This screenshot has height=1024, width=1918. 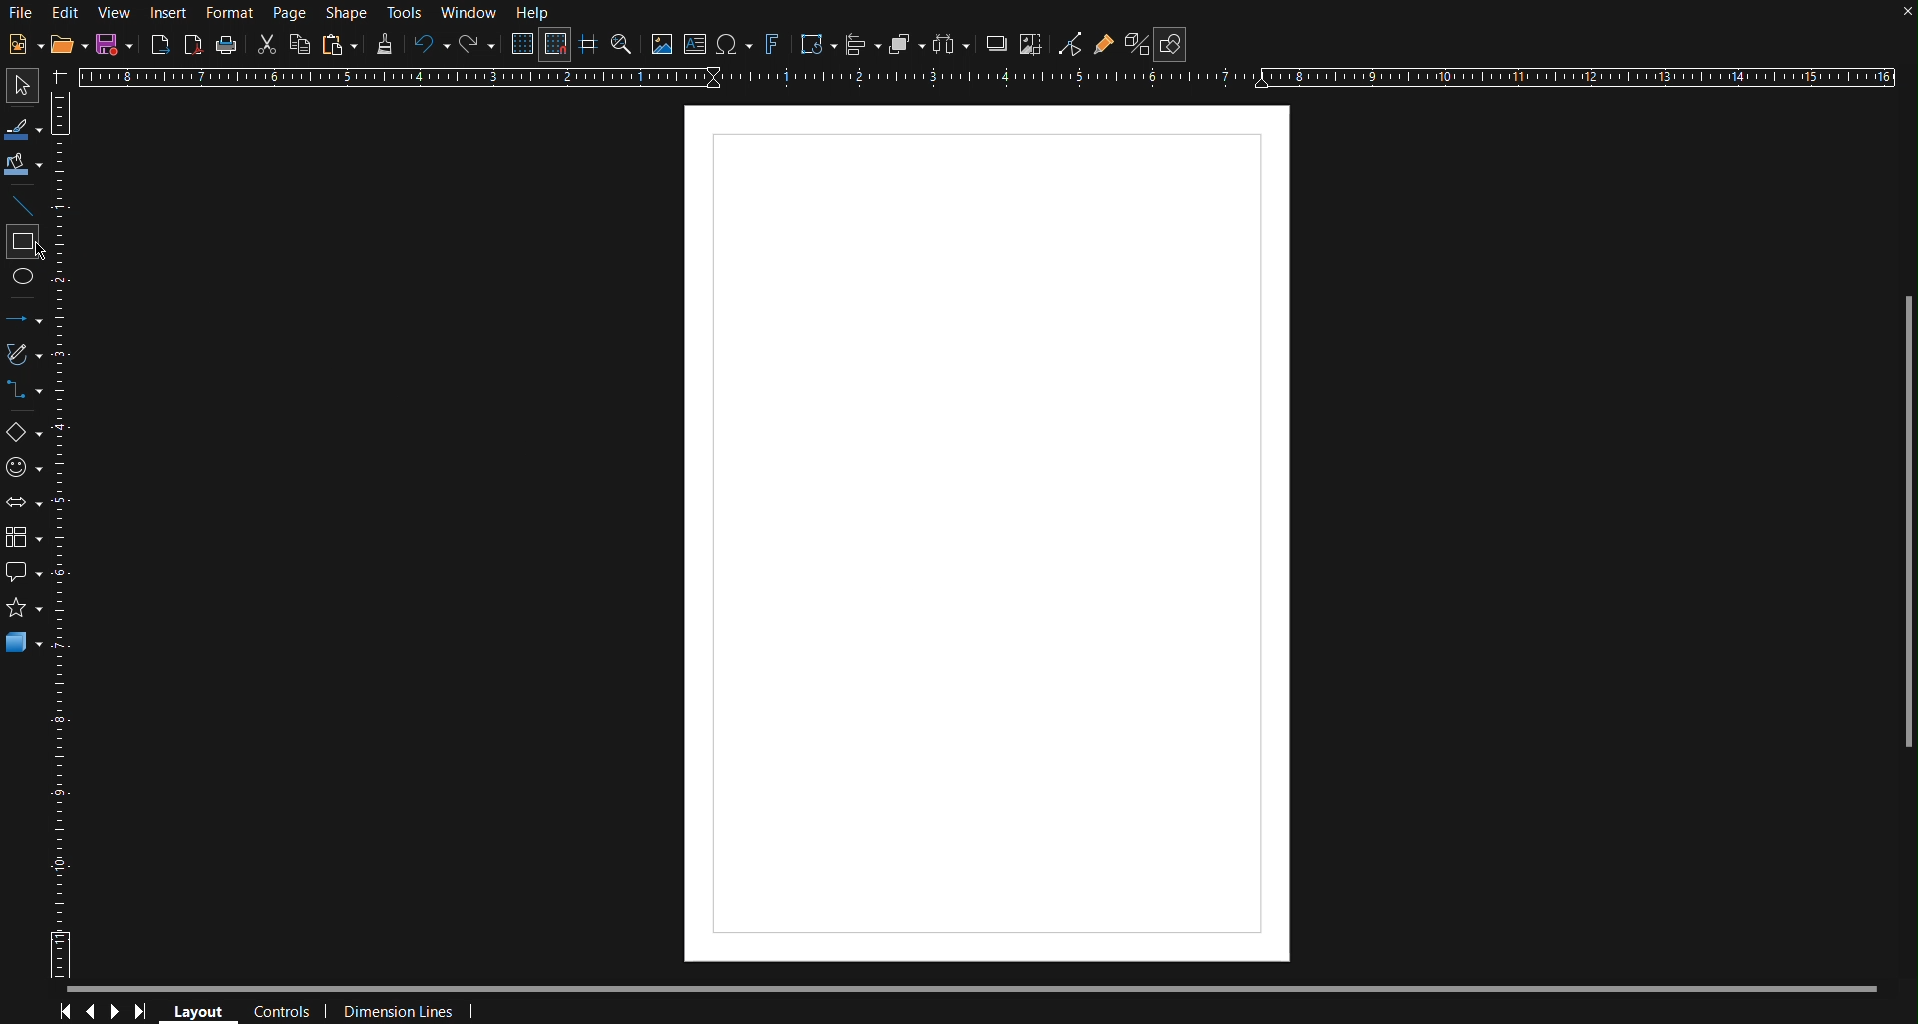 I want to click on Guidelines while moving, so click(x=588, y=43).